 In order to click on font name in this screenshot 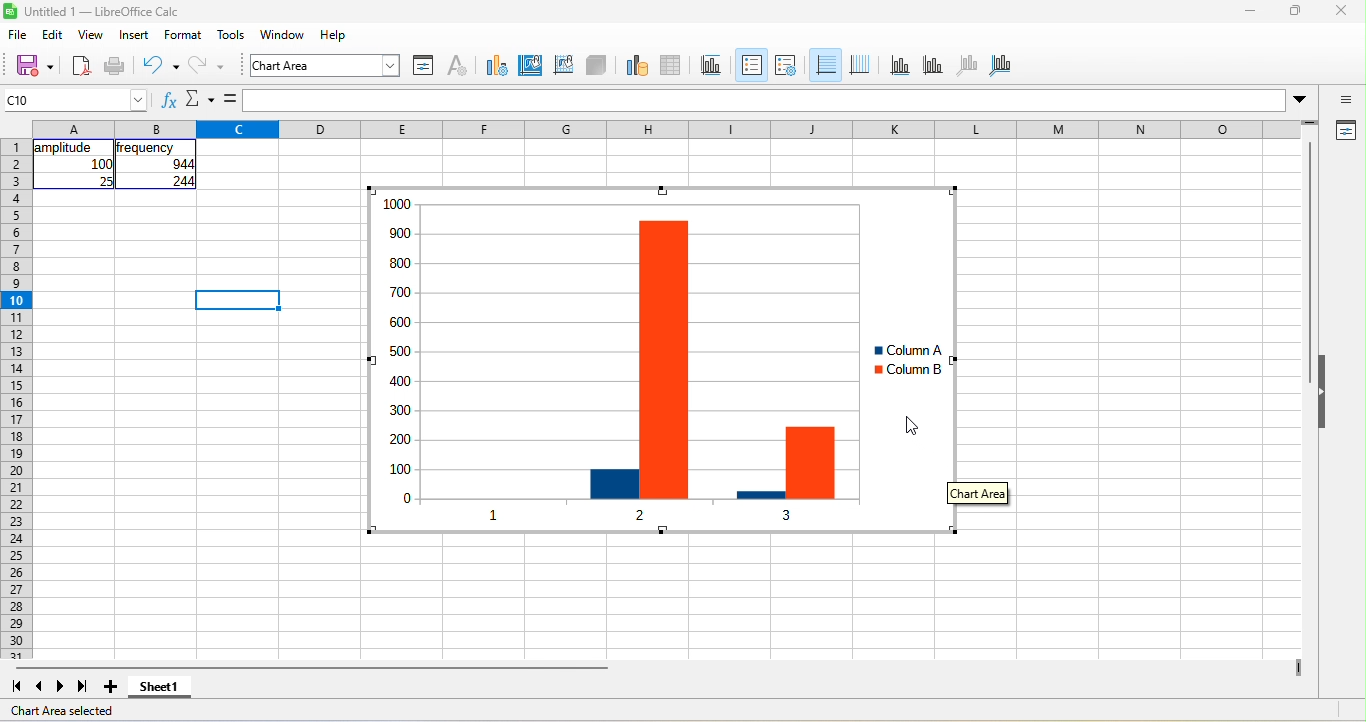, I will do `click(325, 65)`.